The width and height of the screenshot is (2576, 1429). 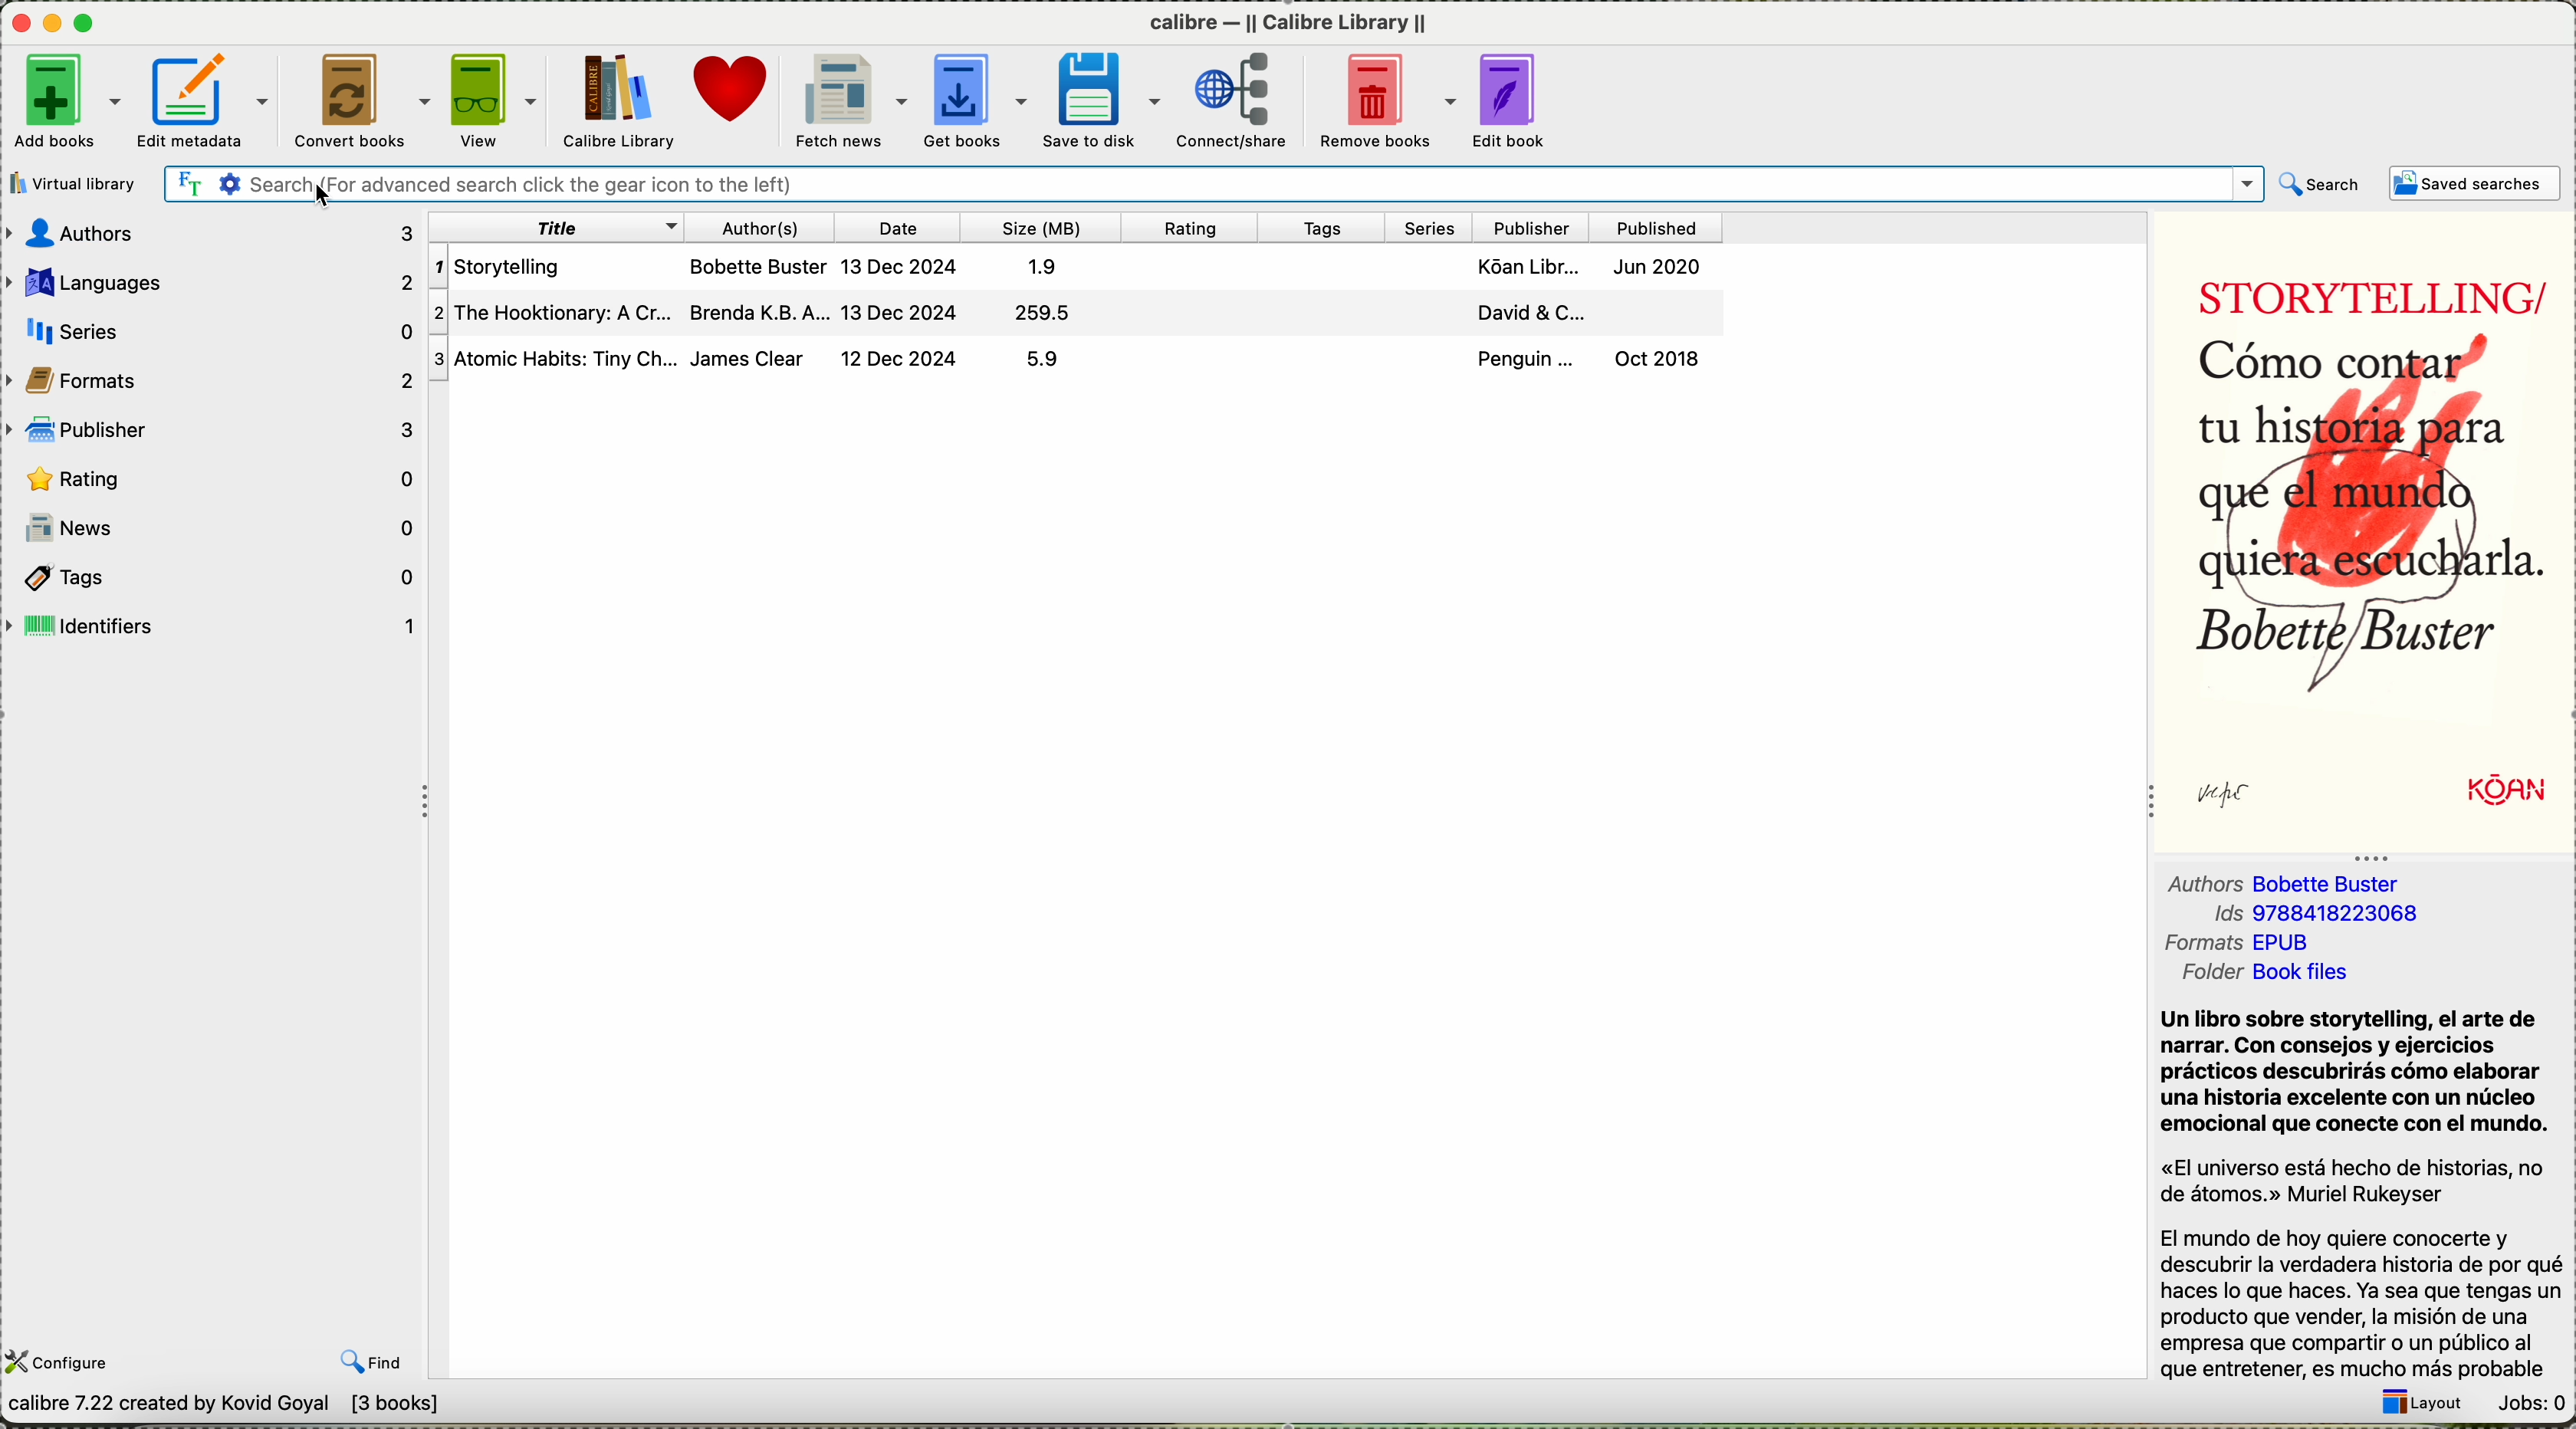 I want to click on STORYTELLING/, so click(x=2360, y=286).